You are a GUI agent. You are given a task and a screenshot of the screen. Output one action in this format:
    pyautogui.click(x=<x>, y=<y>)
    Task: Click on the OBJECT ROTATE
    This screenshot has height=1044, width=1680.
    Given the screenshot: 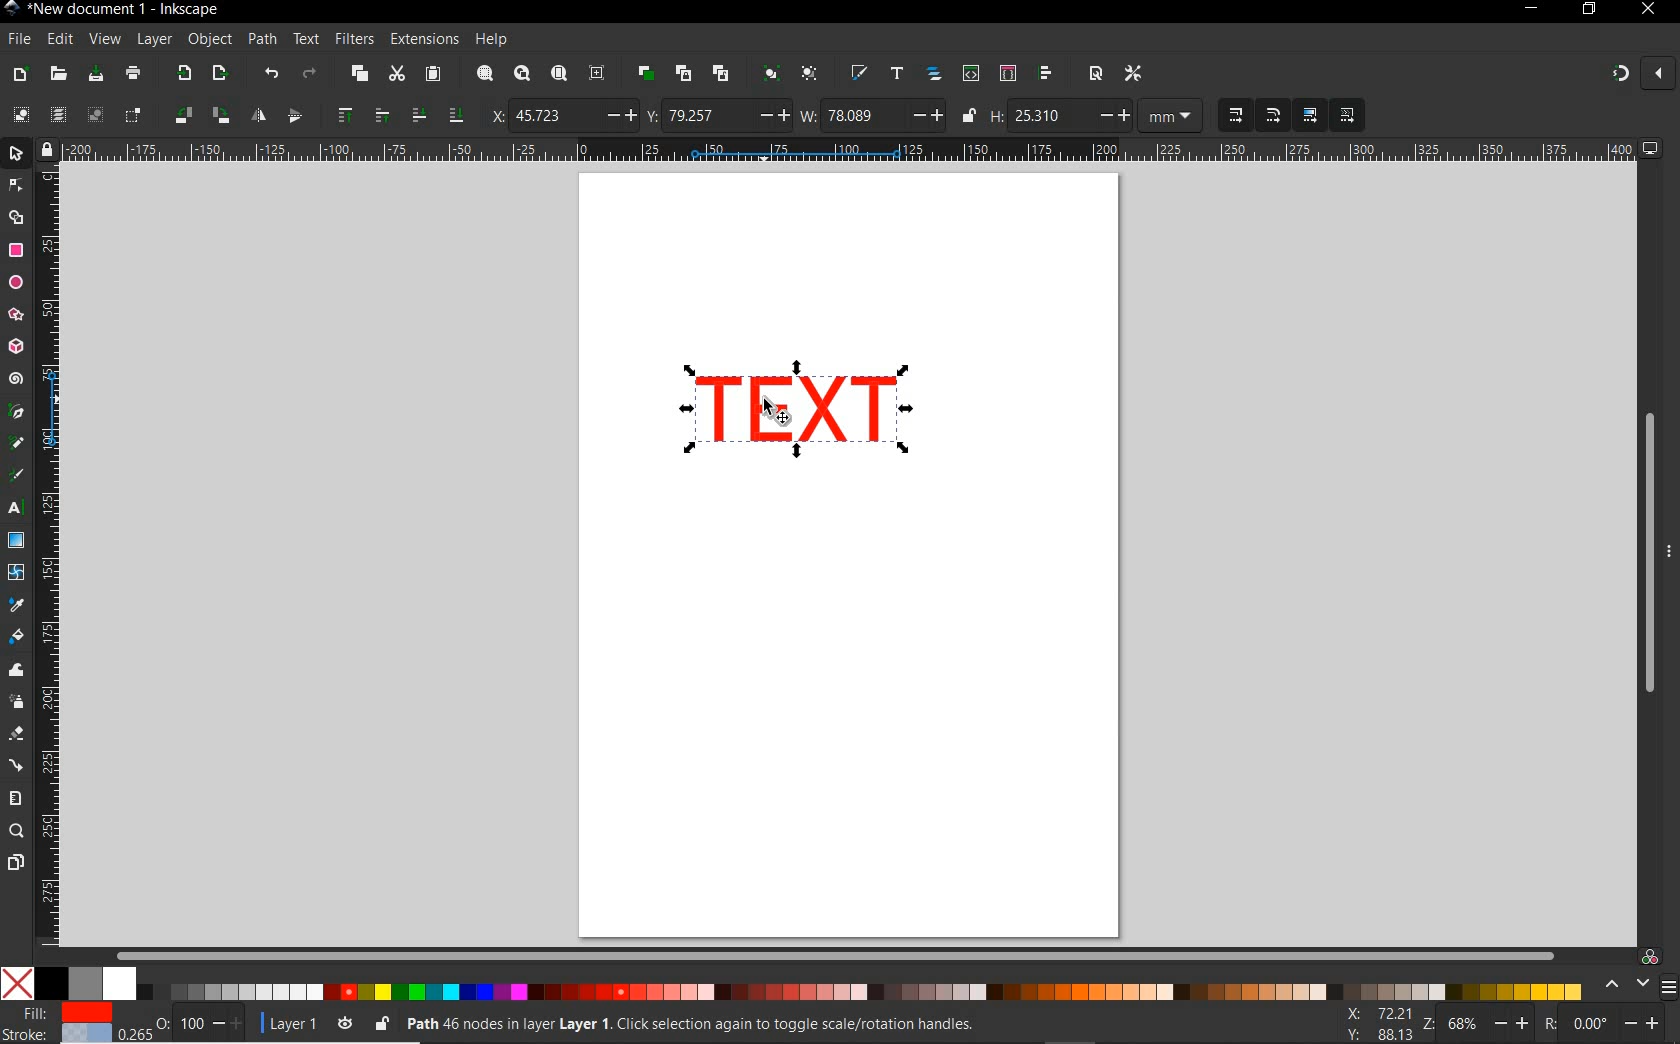 What is the action you would take?
    pyautogui.click(x=201, y=114)
    